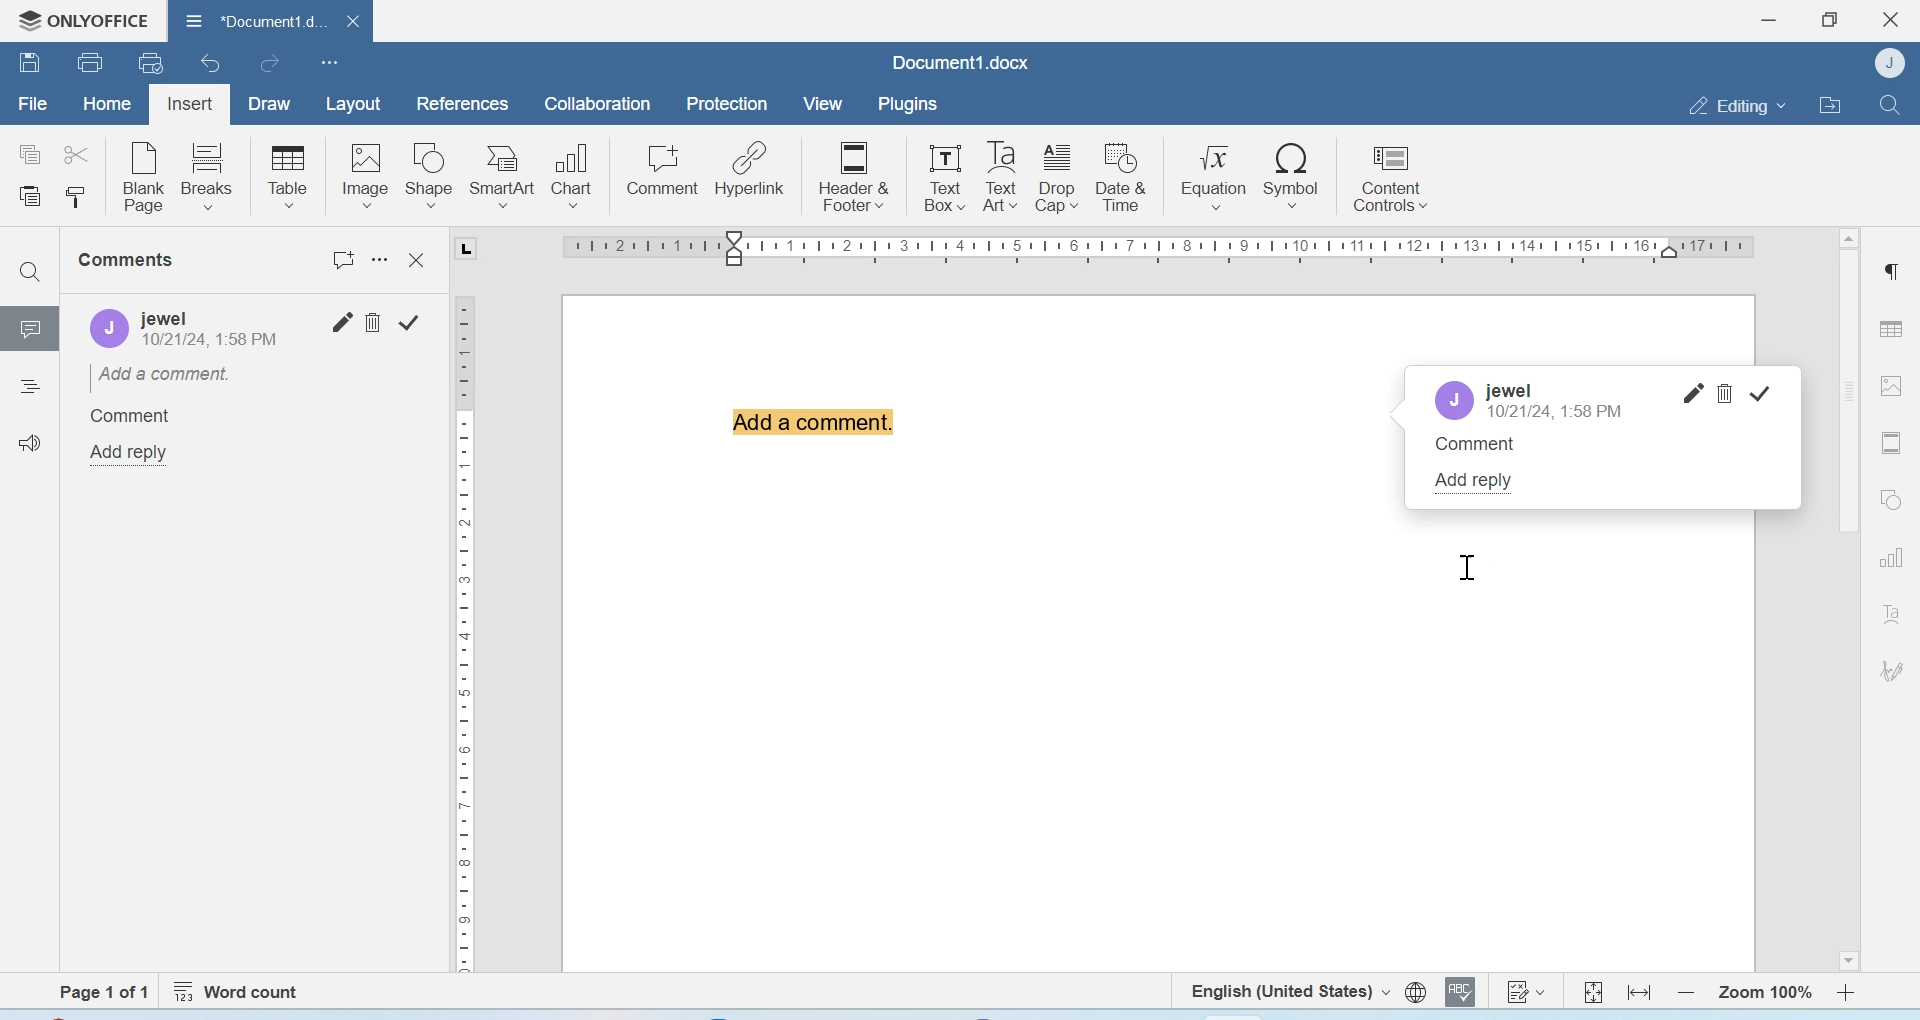  I want to click on Minimize, so click(1771, 20).